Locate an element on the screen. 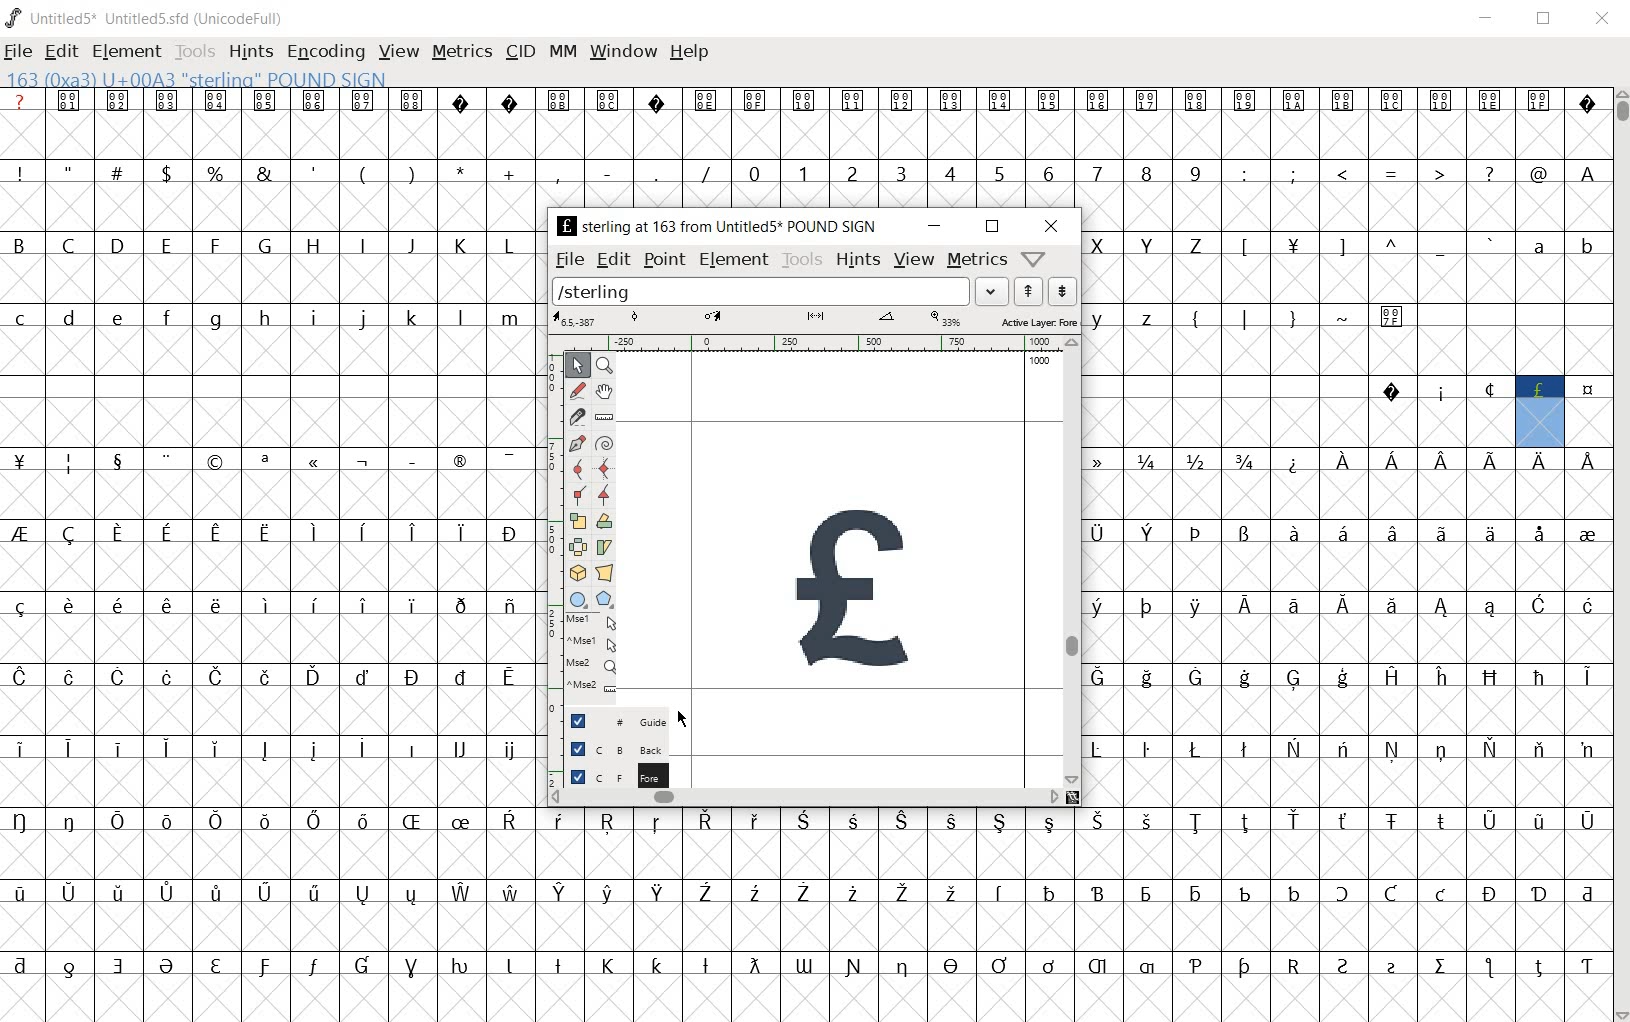  2 is located at coordinates (853, 172).